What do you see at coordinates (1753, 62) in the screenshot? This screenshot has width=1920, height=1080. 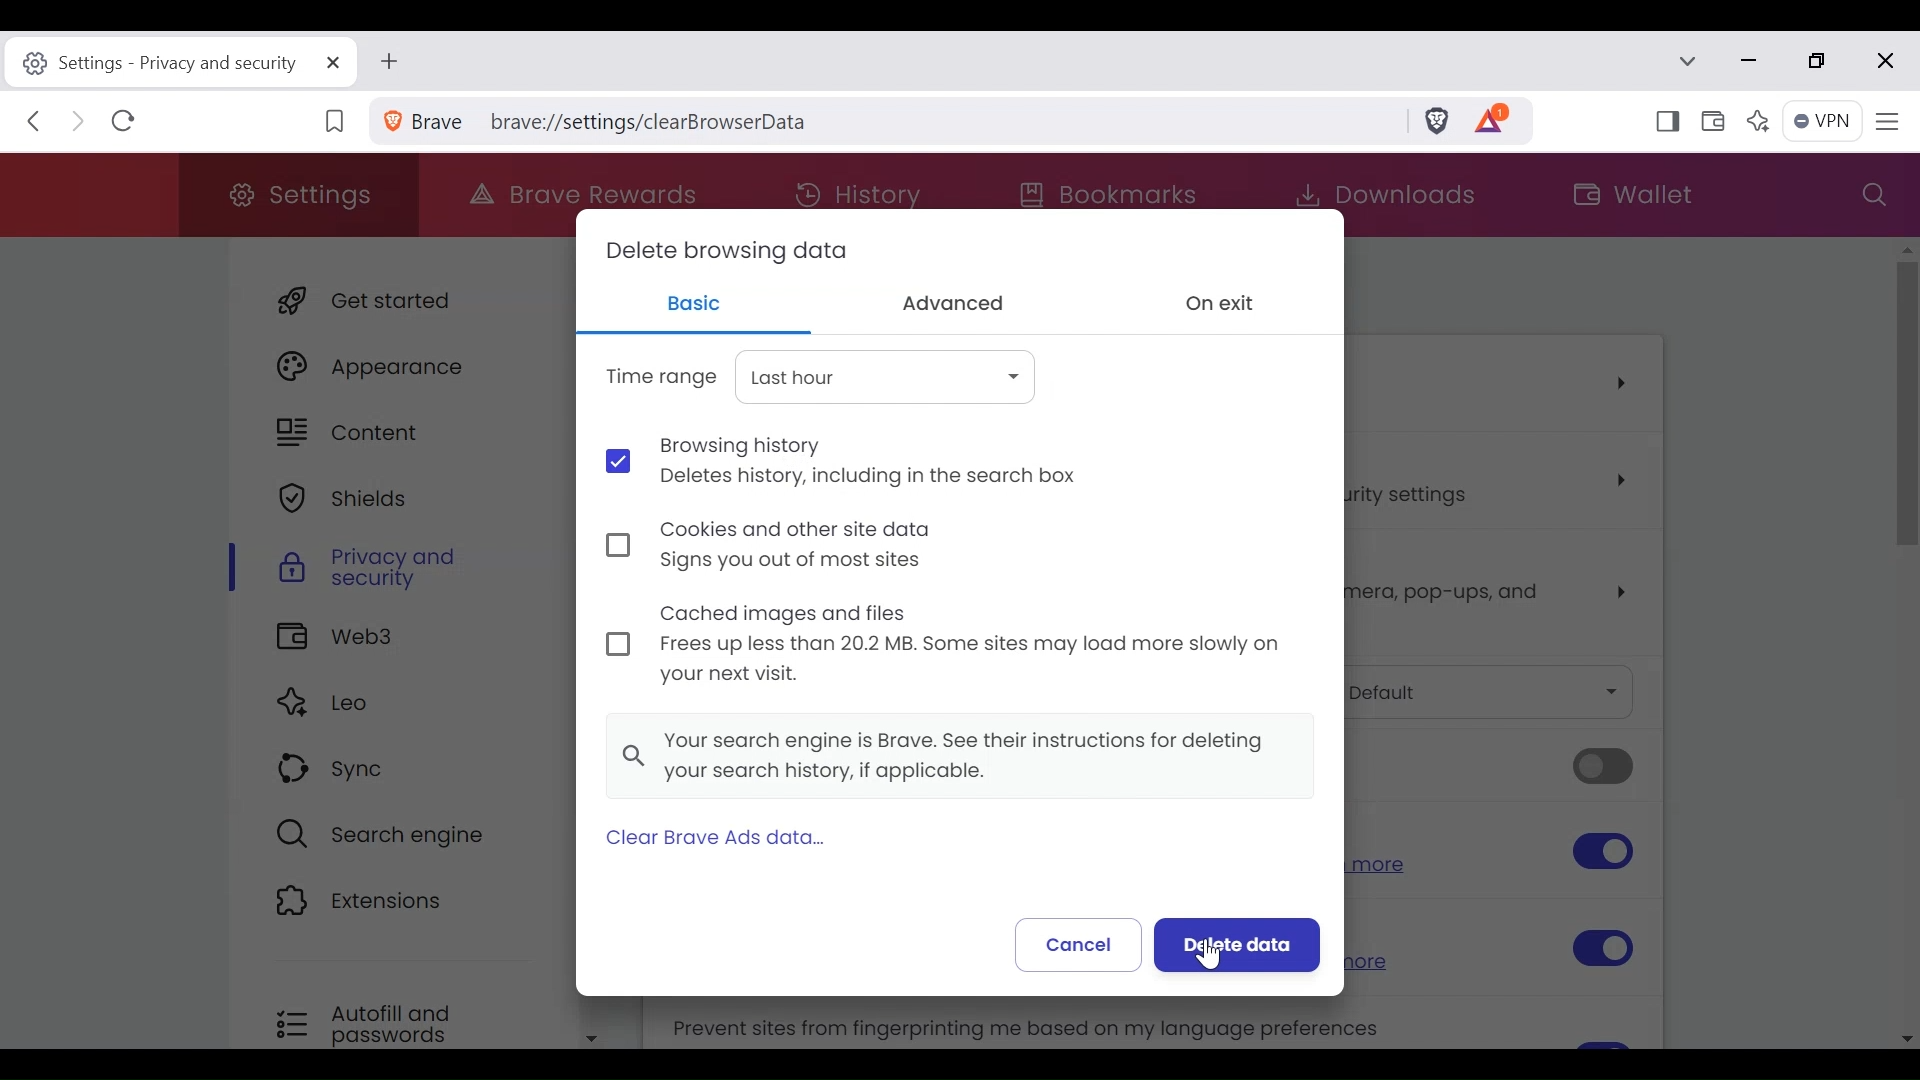 I see `Minimize` at bounding box center [1753, 62].